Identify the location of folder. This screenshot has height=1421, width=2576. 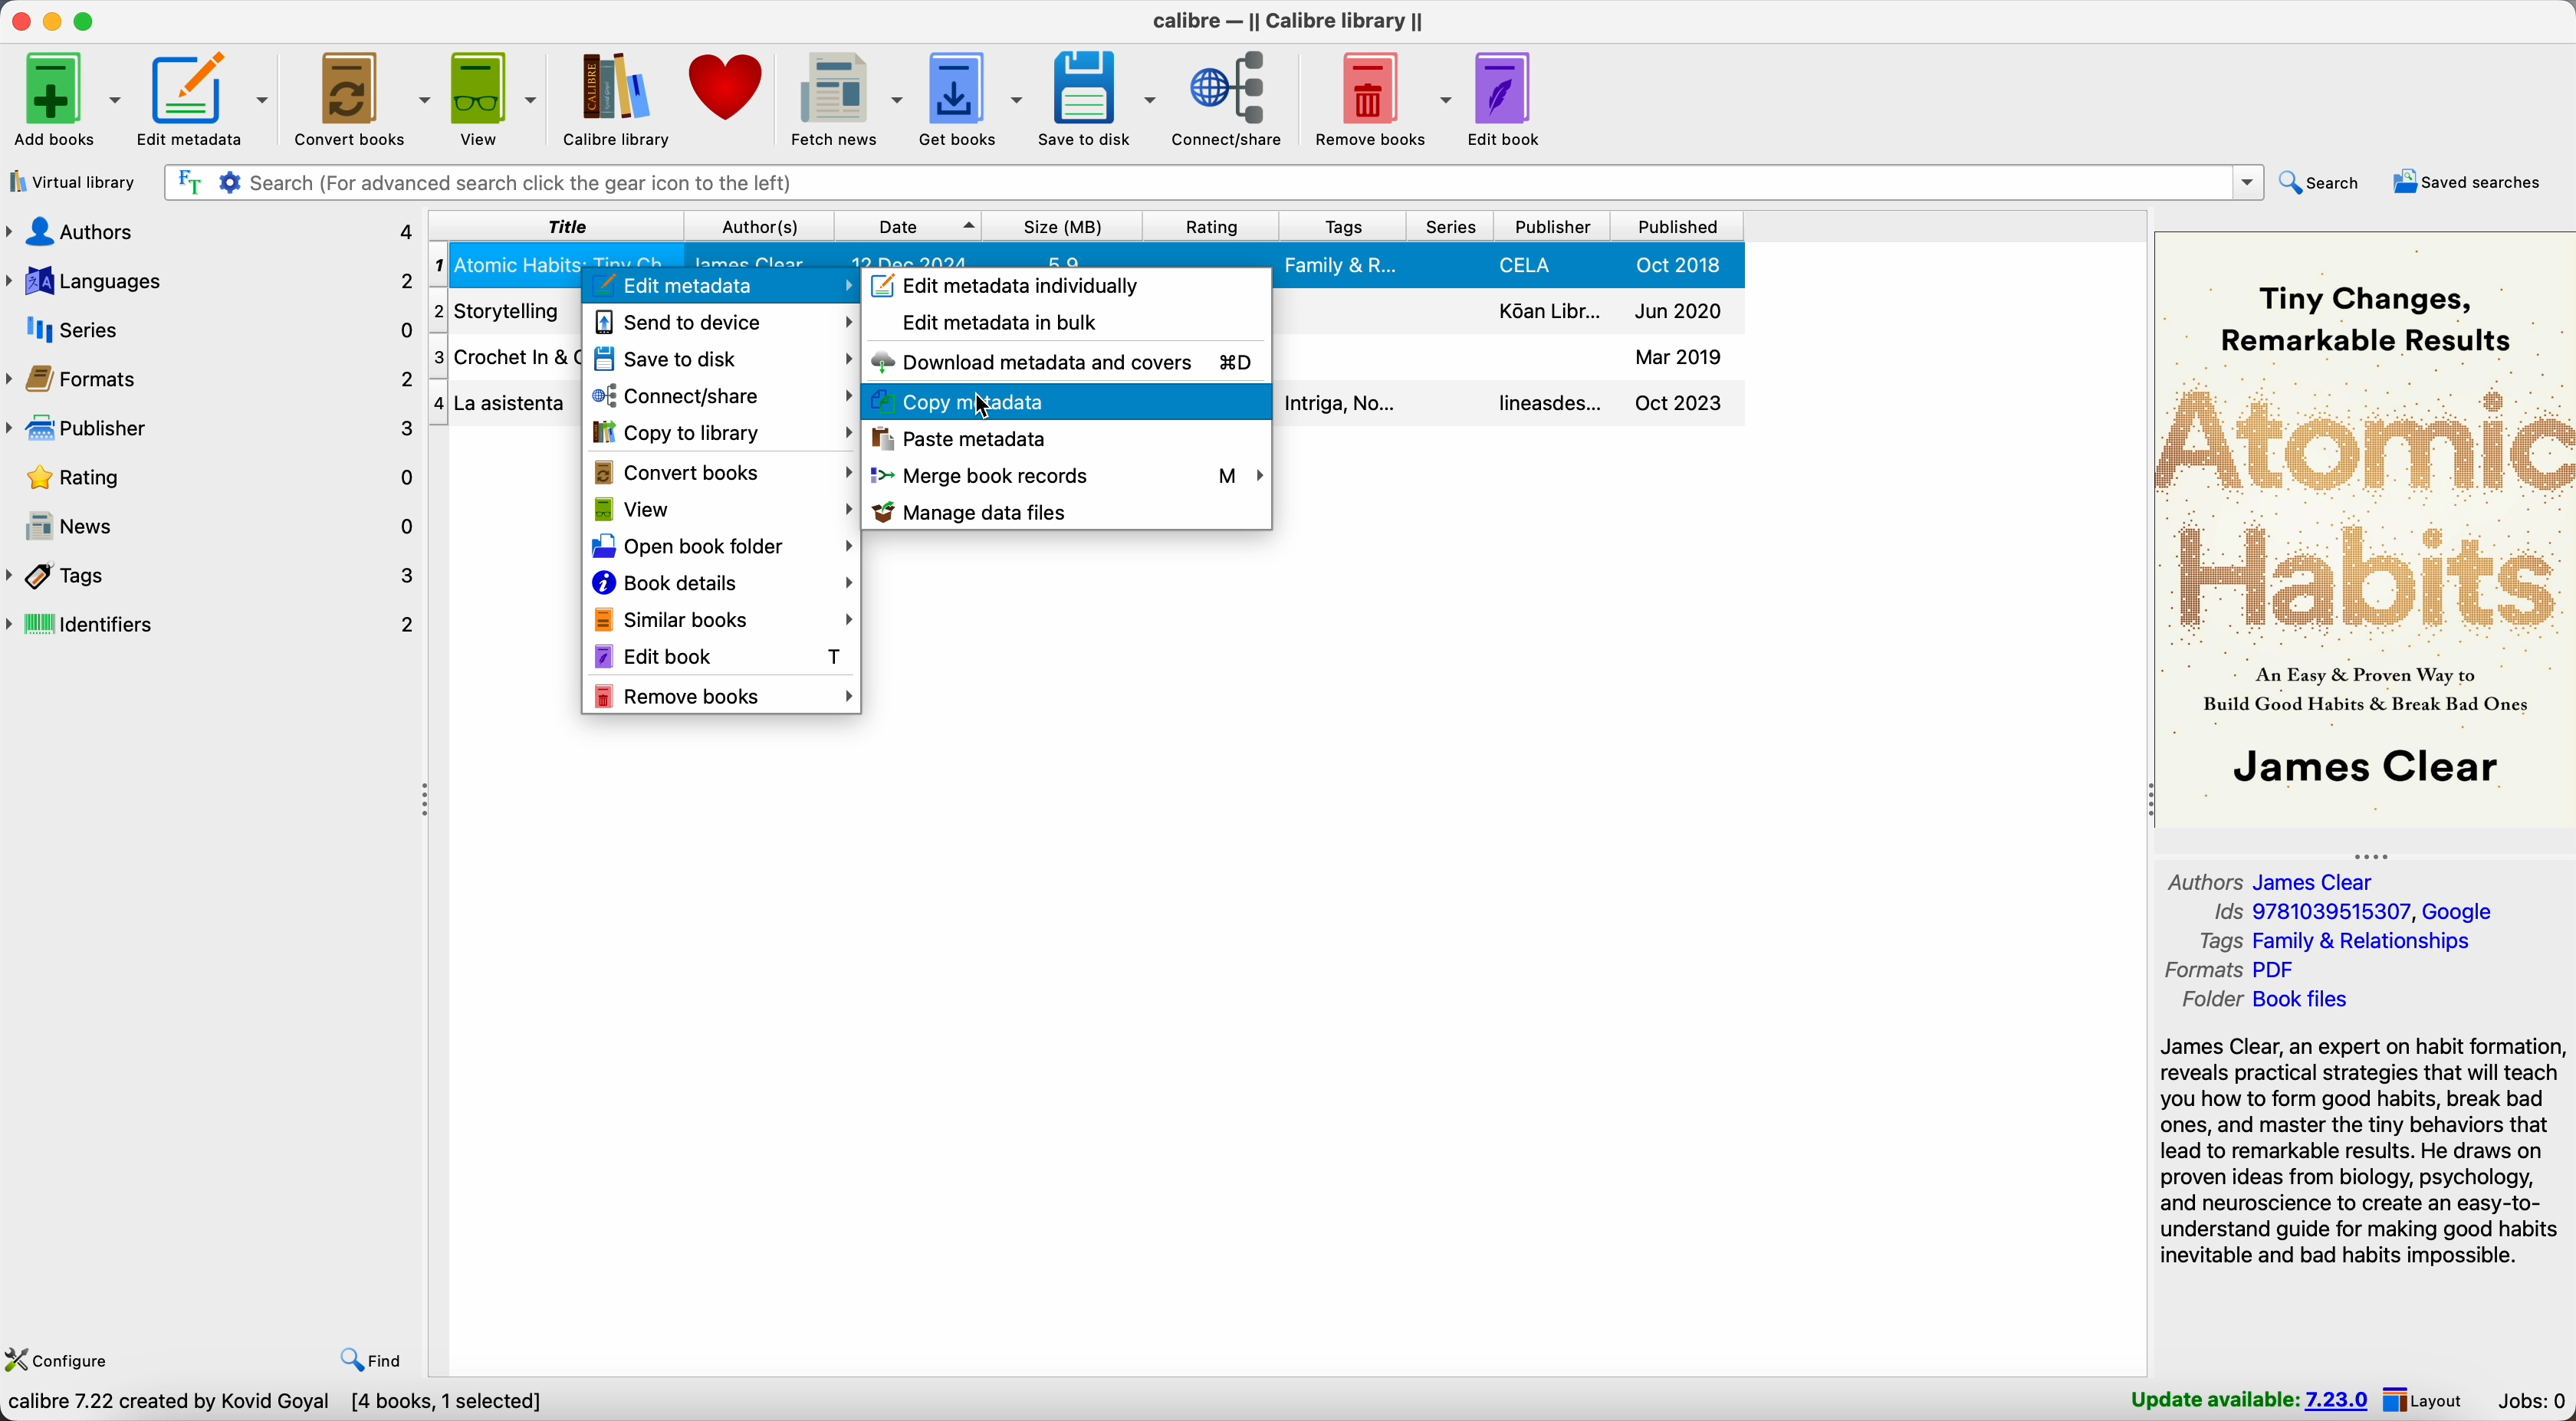
(2263, 1002).